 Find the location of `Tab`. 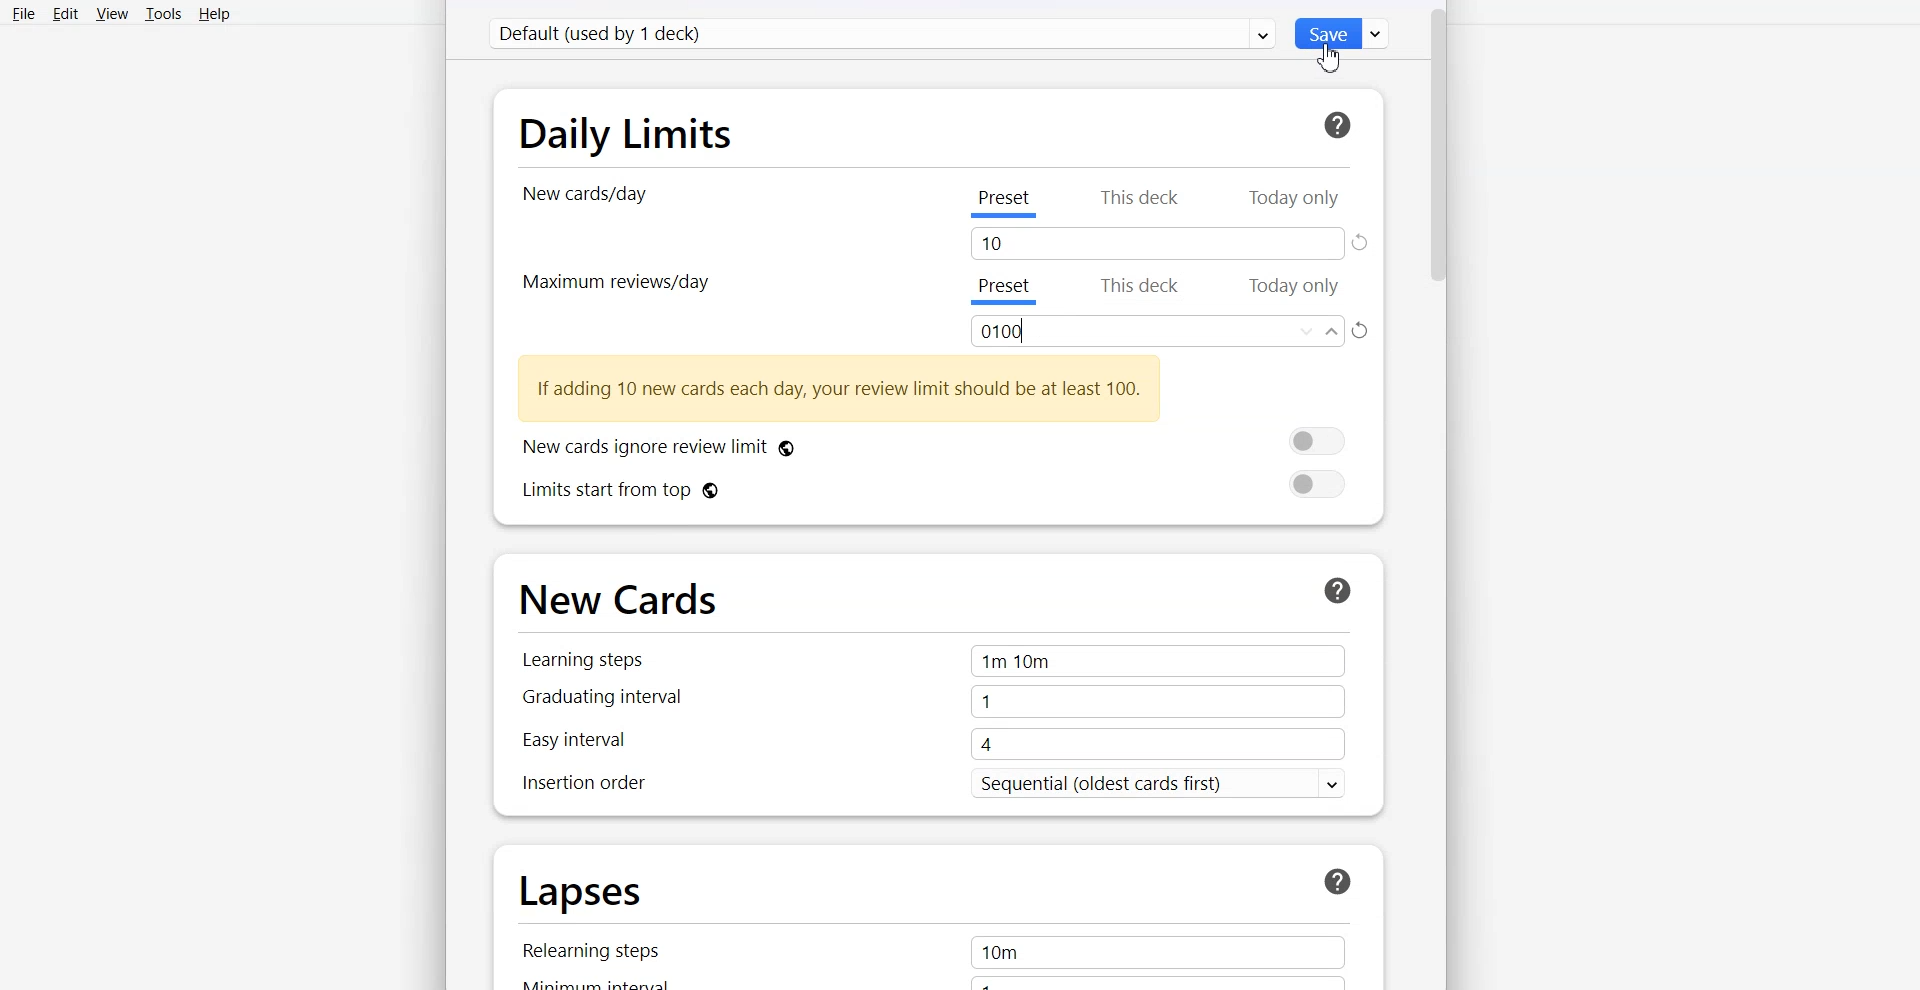

Tab is located at coordinates (1157, 244).